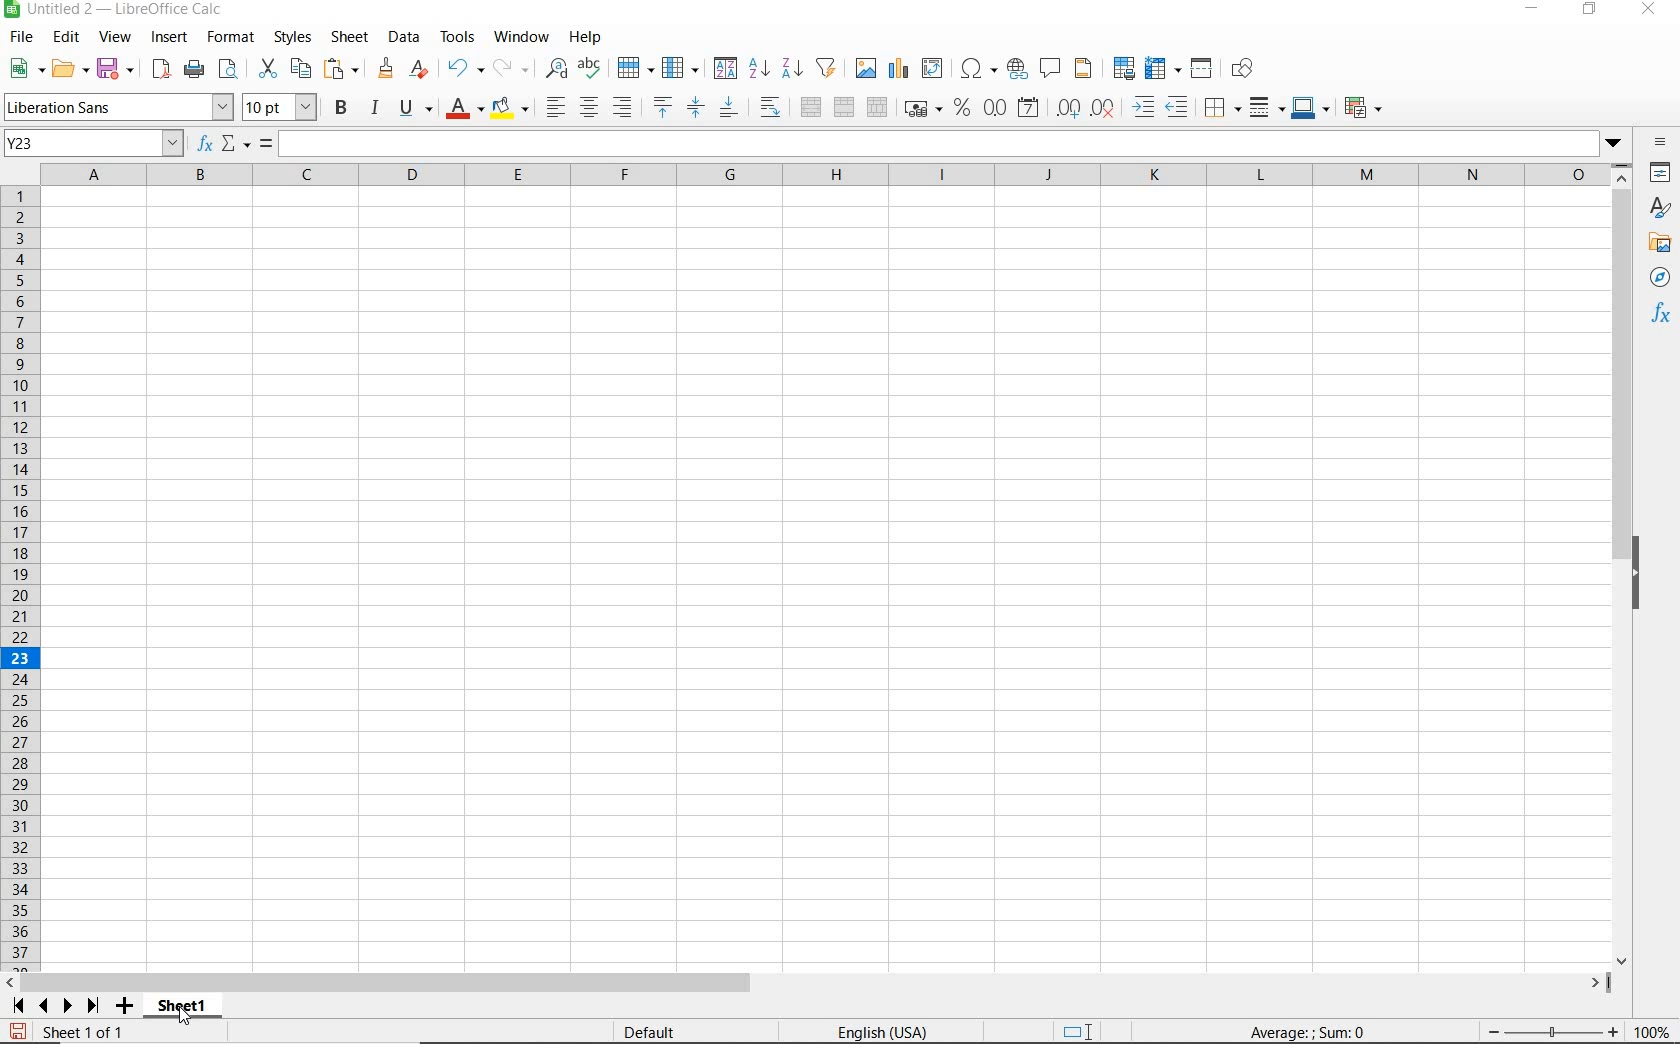 The height and width of the screenshot is (1044, 1680). Describe the element at coordinates (962, 109) in the screenshot. I see `FORMAT AS PERCENT` at that location.